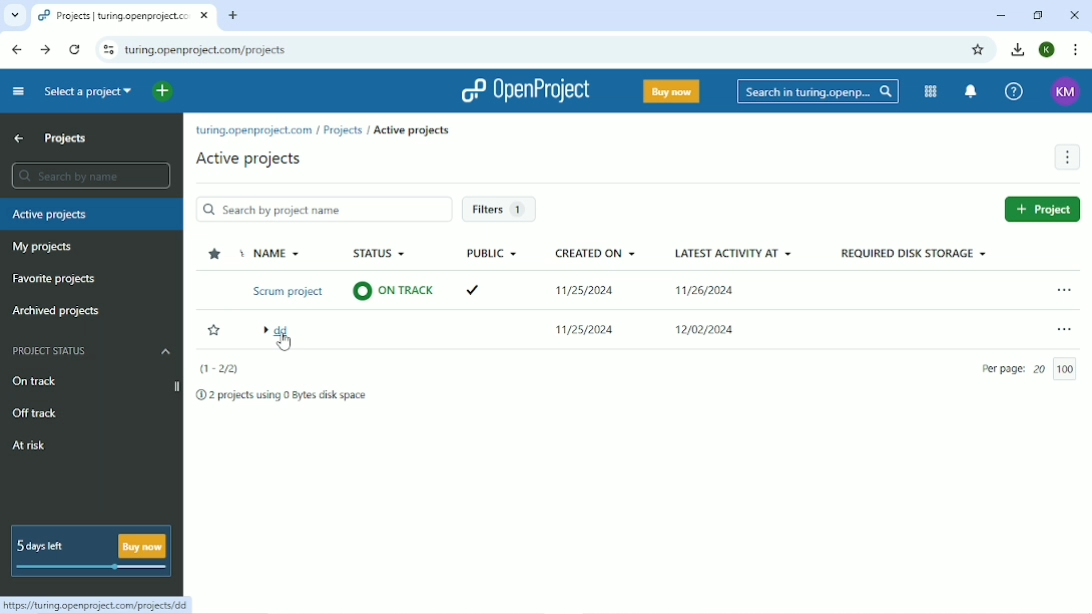  What do you see at coordinates (288, 348) in the screenshot?
I see `cursor` at bounding box center [288, 348].